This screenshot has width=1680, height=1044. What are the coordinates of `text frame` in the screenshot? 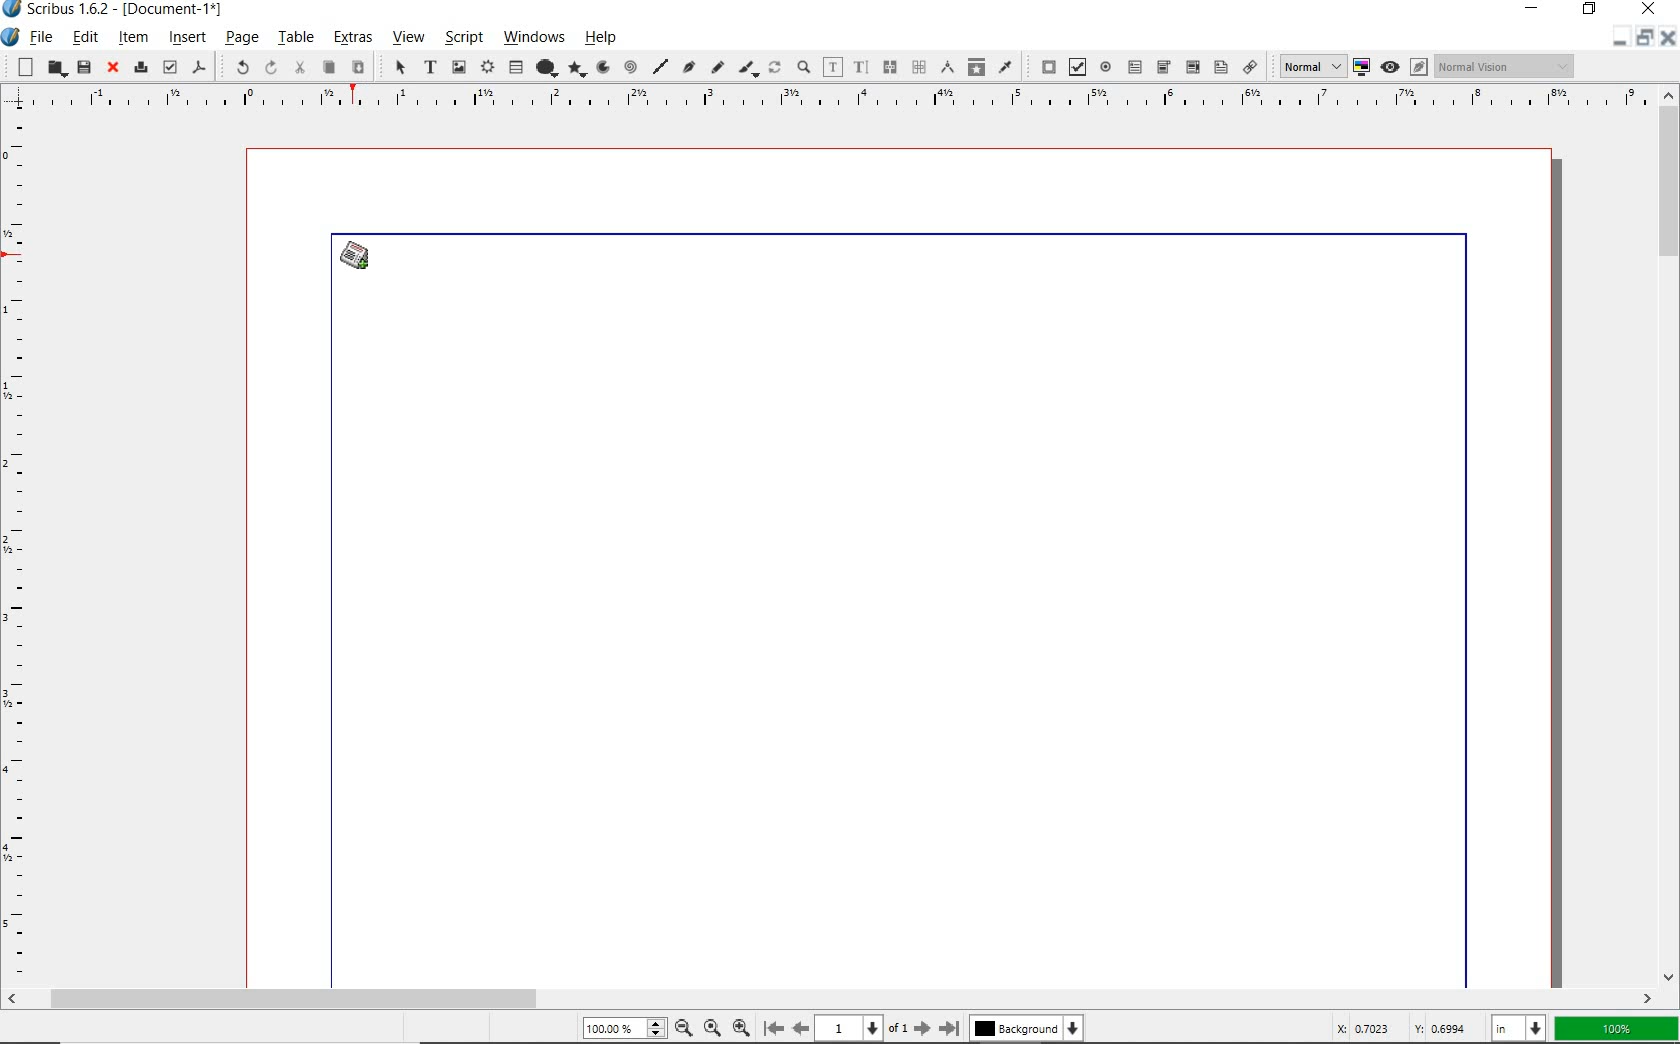 It's located at (430, 66).